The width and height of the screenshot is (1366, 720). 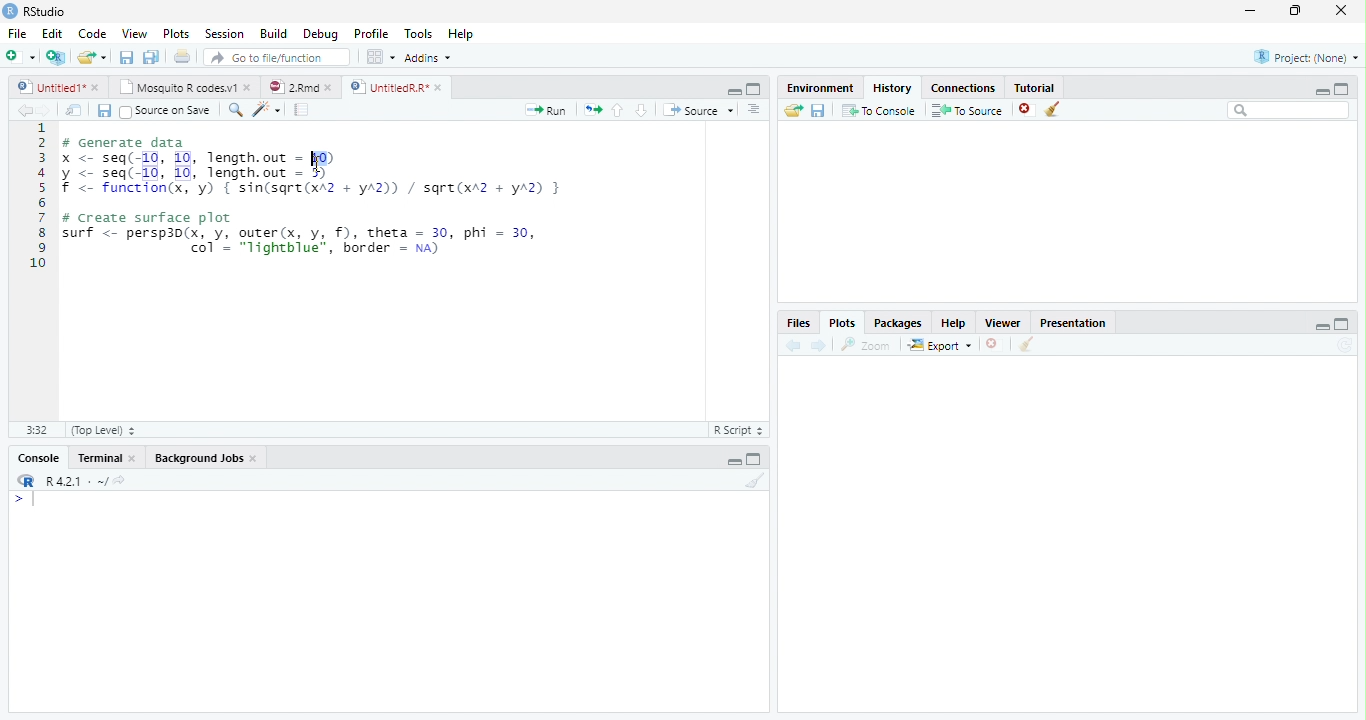 I want to click on Connections, so click(x=963, y=87).